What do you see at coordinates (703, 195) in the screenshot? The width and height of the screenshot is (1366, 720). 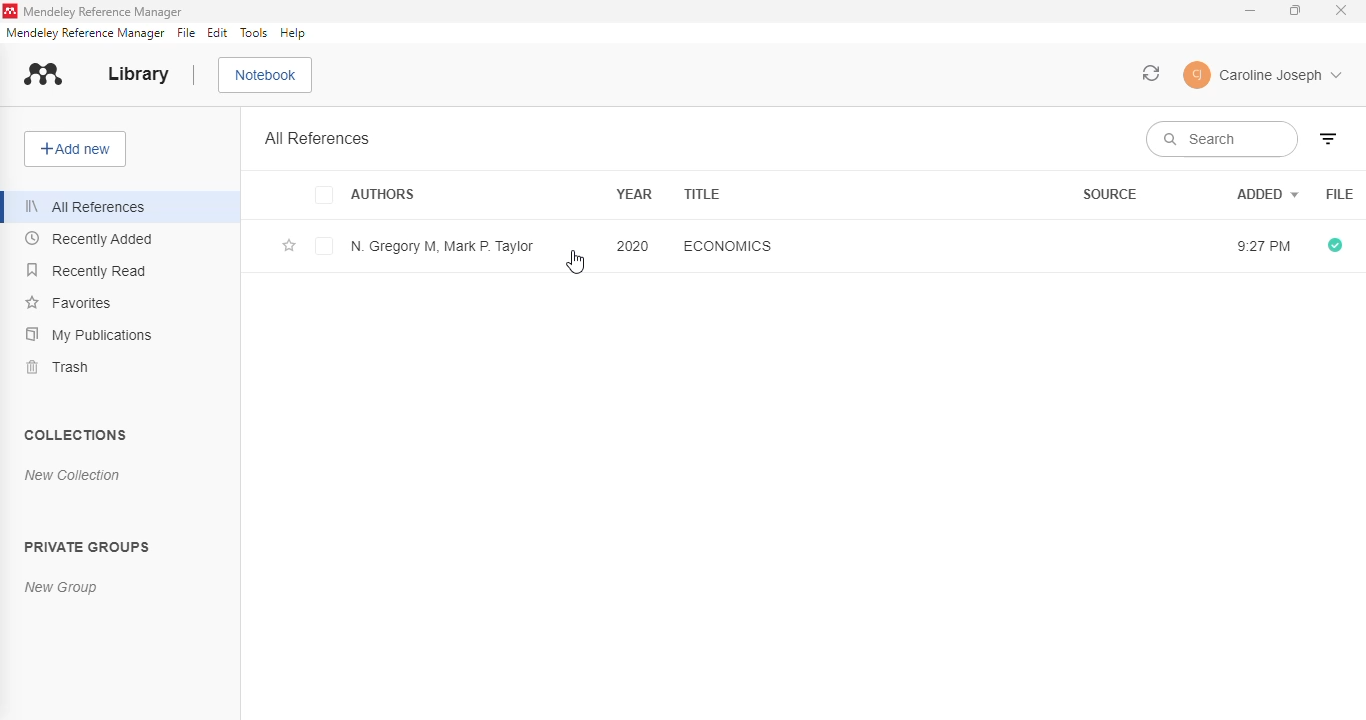 I see `title` at bounding box center [703, 195].